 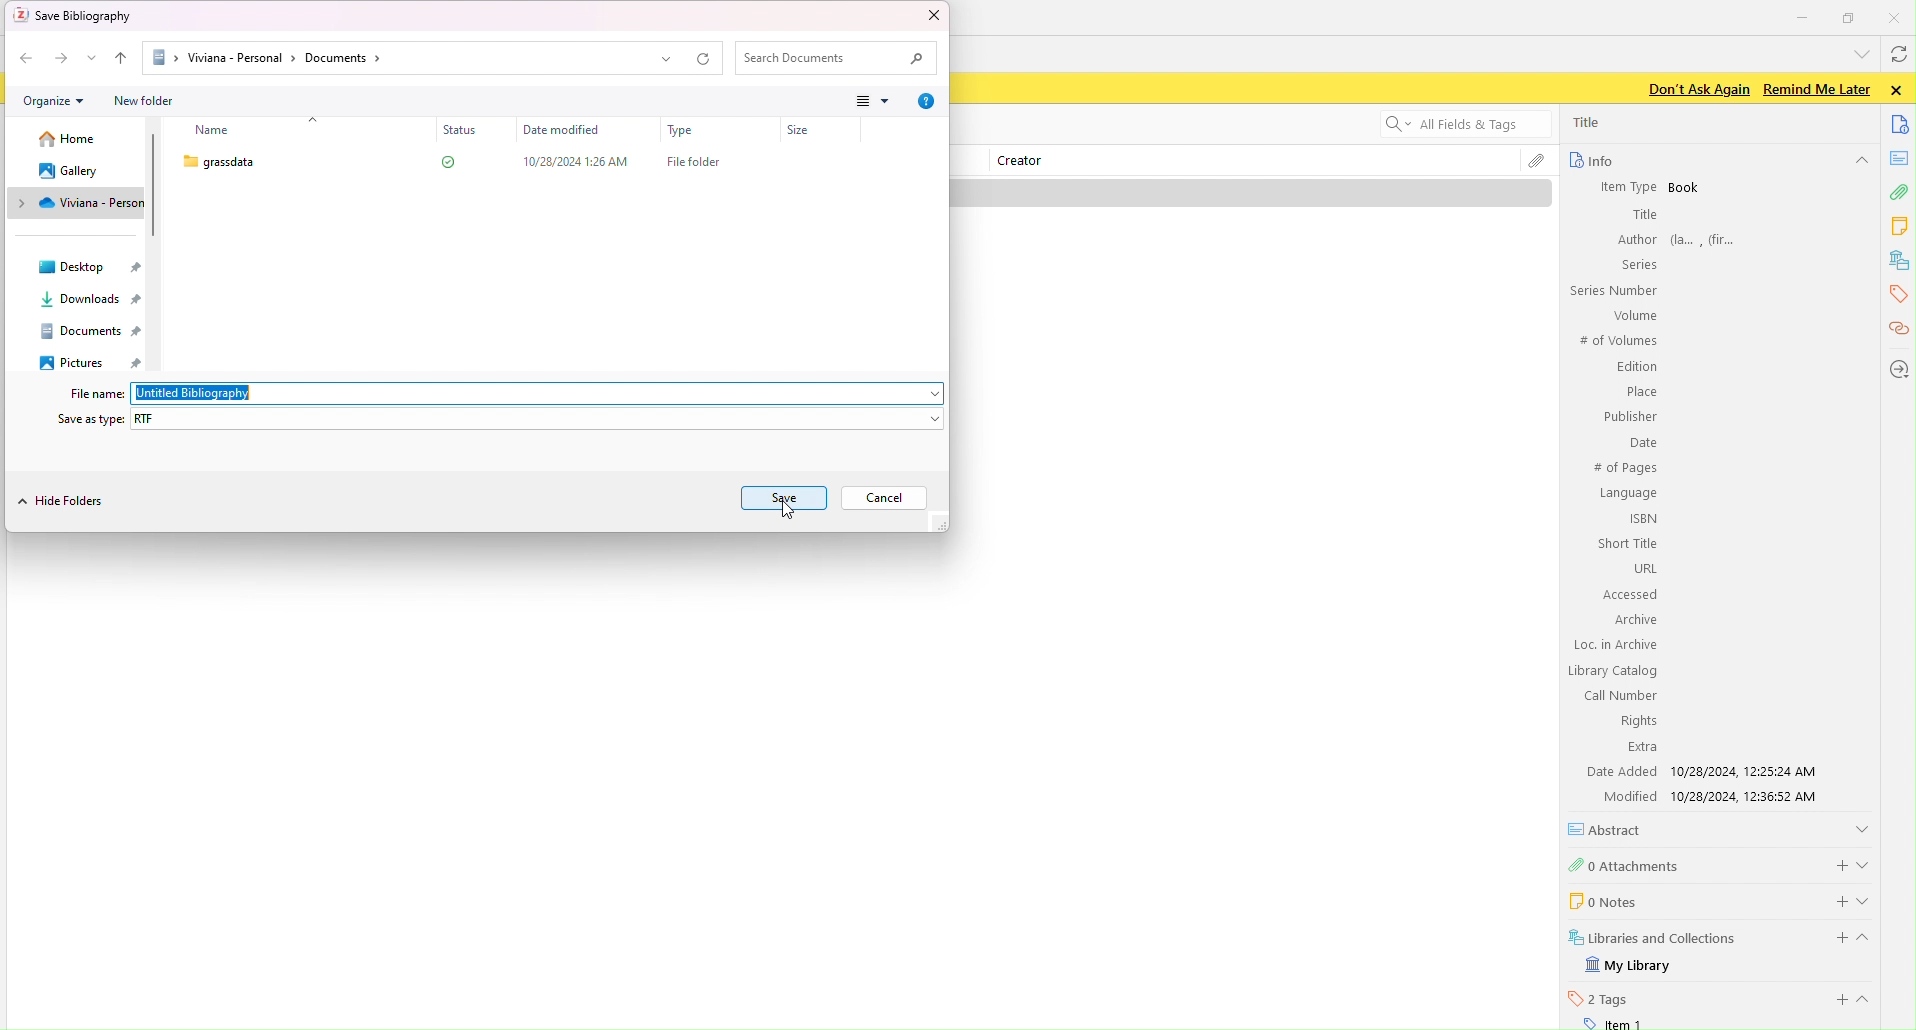 What do you see at coordinates (499, 419) in the screenshot?
I see `Save as type` at bounding box center [499, 419].